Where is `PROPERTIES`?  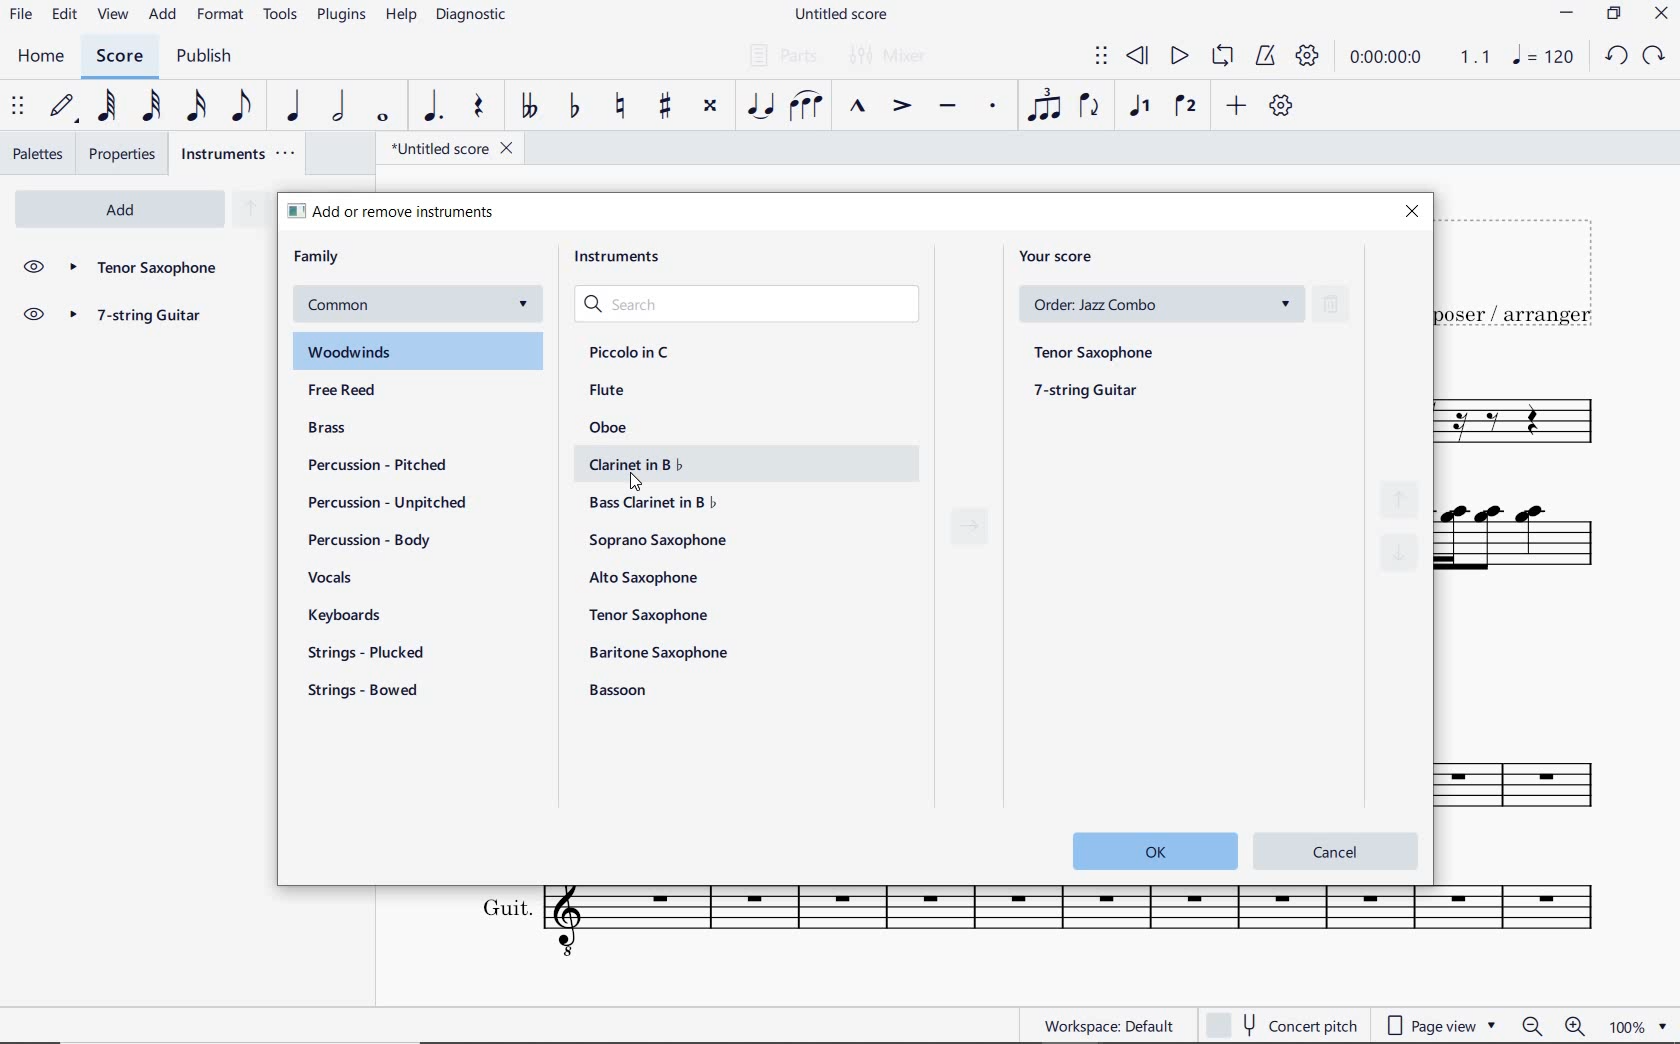 PROPERTIES is located at coordinates (126, 154).